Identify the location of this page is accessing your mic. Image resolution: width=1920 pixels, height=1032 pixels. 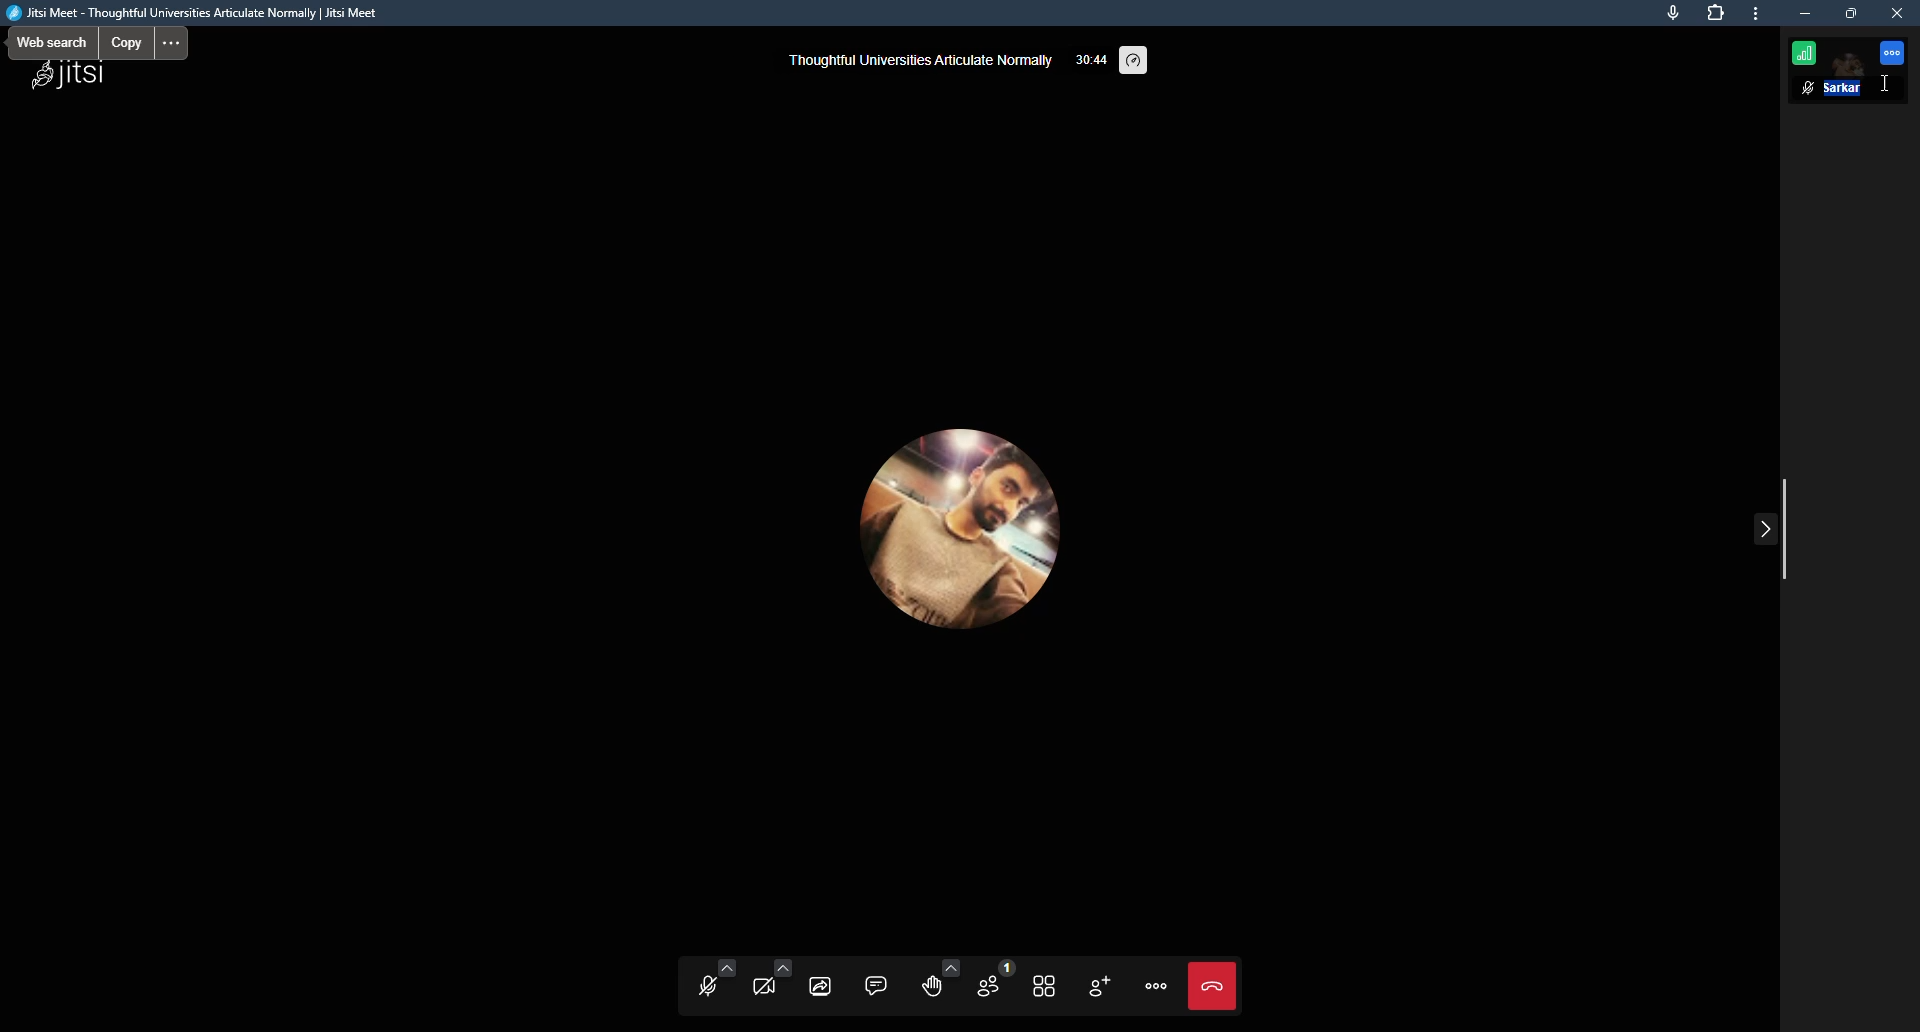
(1672, 14).